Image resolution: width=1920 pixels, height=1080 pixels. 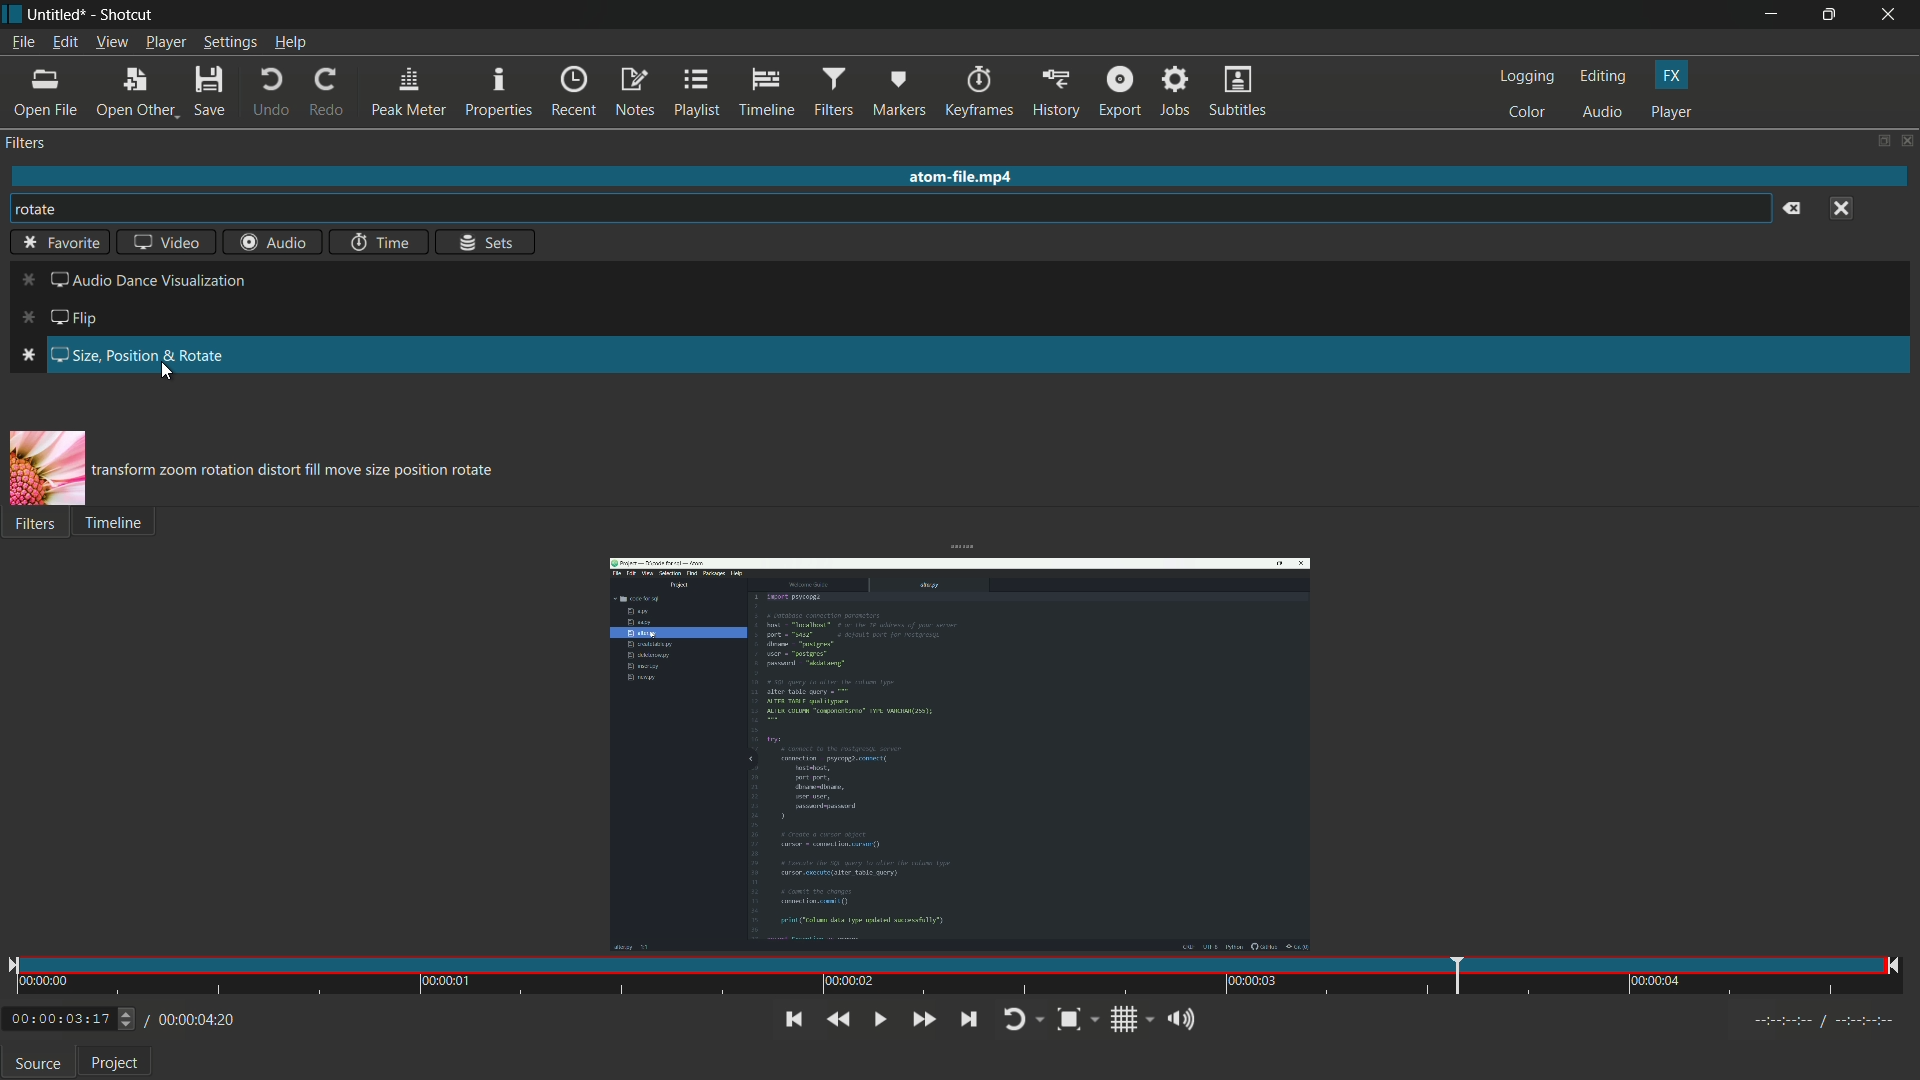 I want to click on markers, so click(x=896, y=95).